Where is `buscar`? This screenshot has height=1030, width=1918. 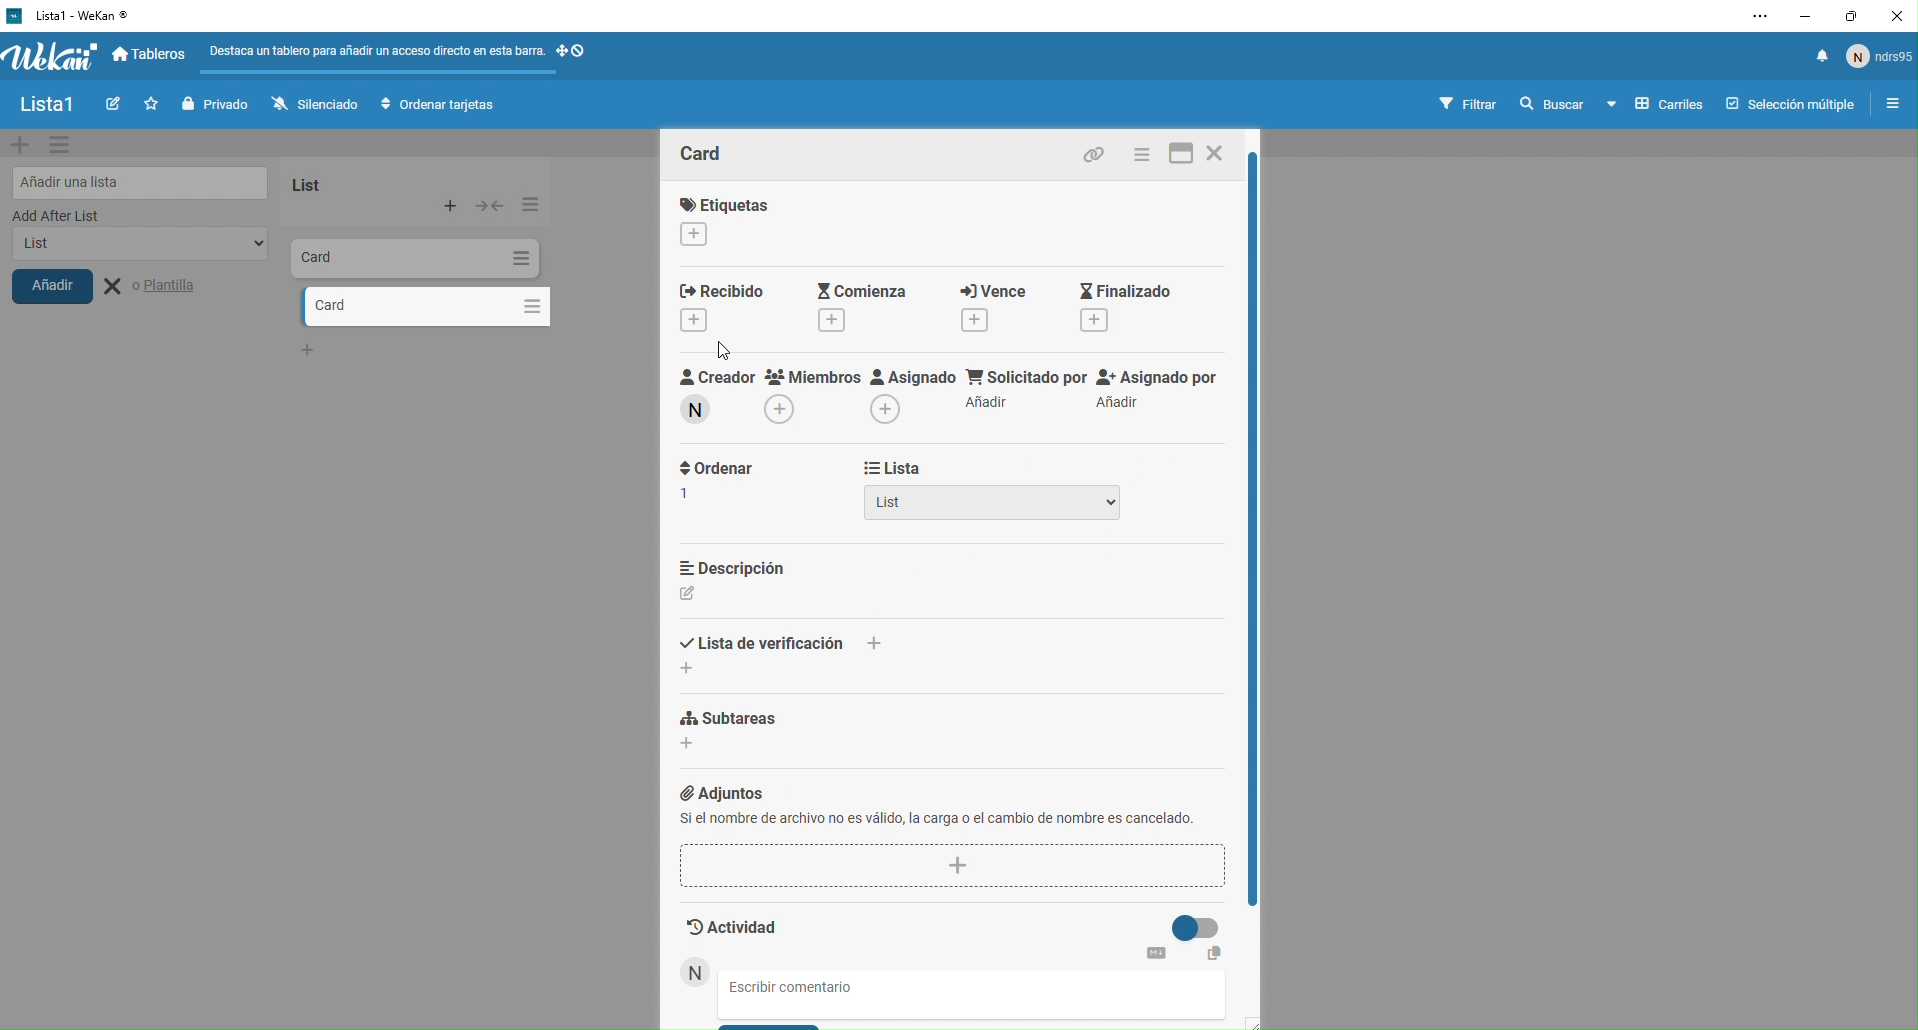
buscar is located at coordinates (1550, 105).